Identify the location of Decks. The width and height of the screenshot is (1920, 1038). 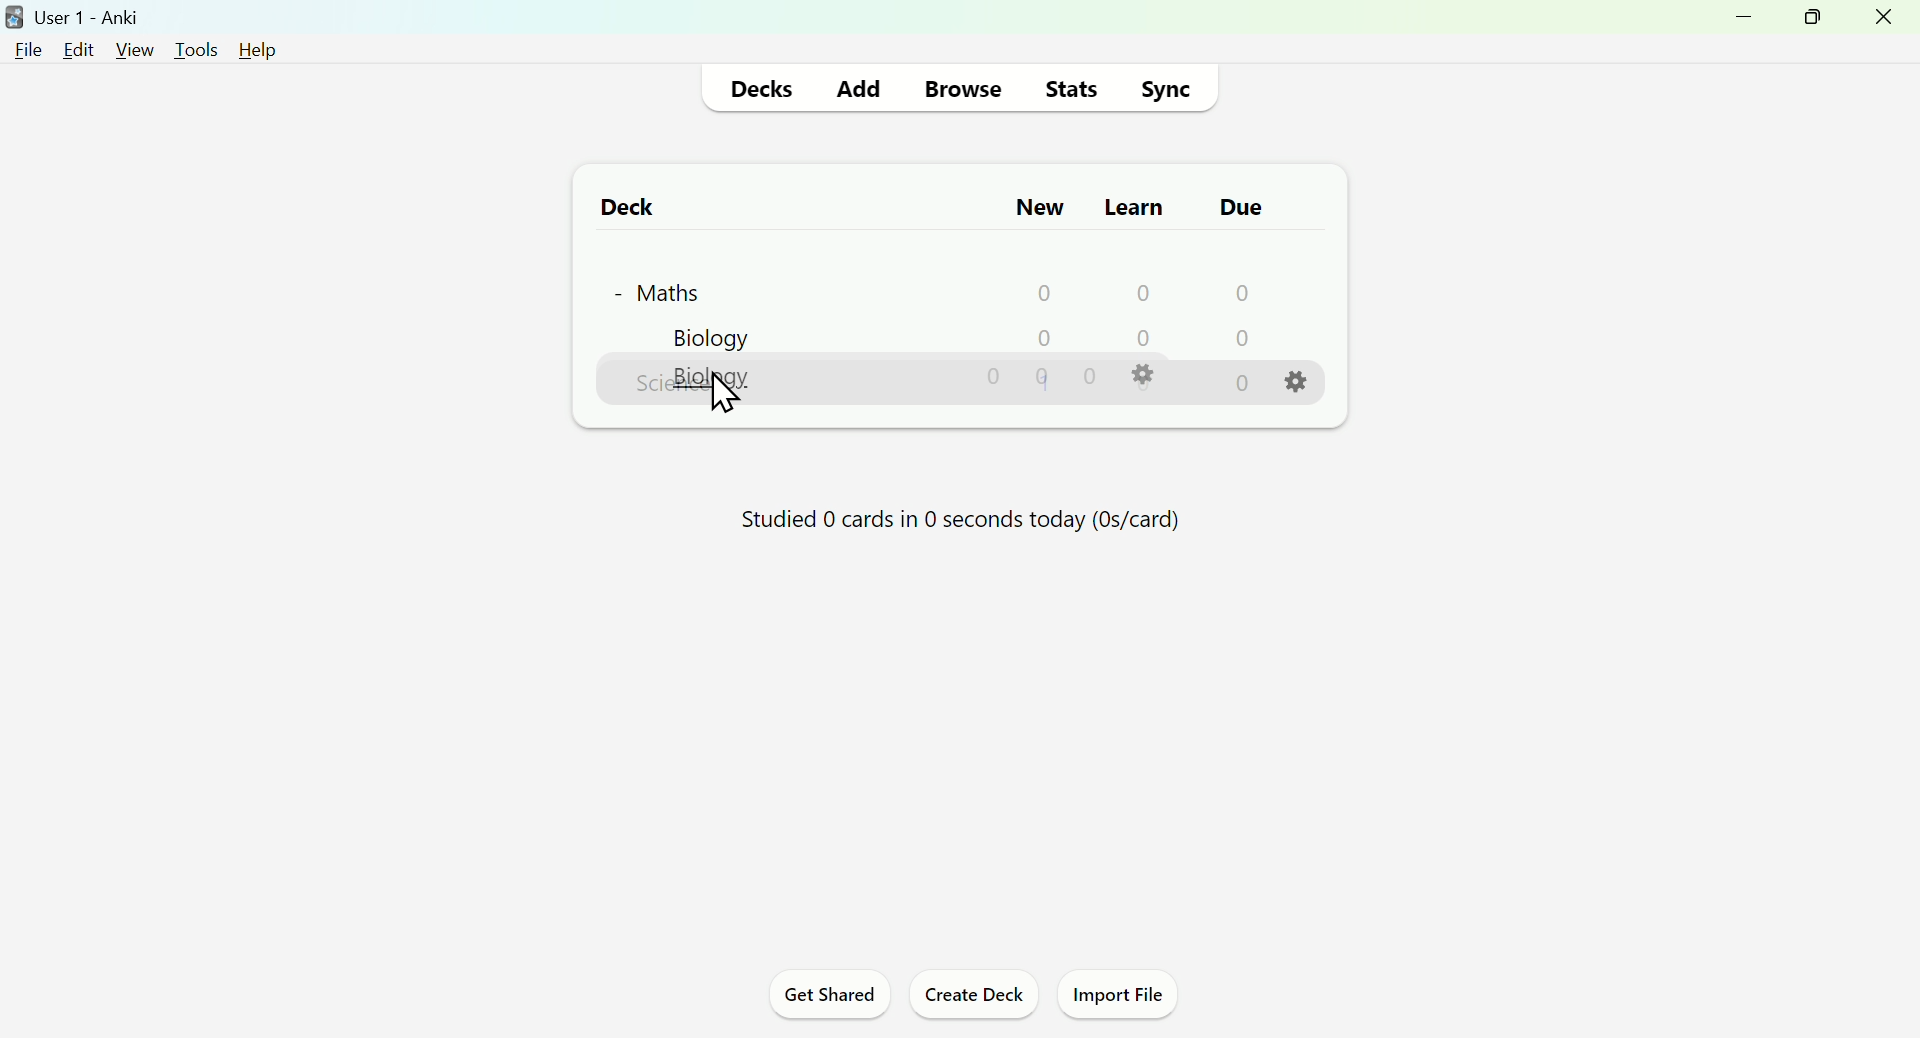
(762, 89).